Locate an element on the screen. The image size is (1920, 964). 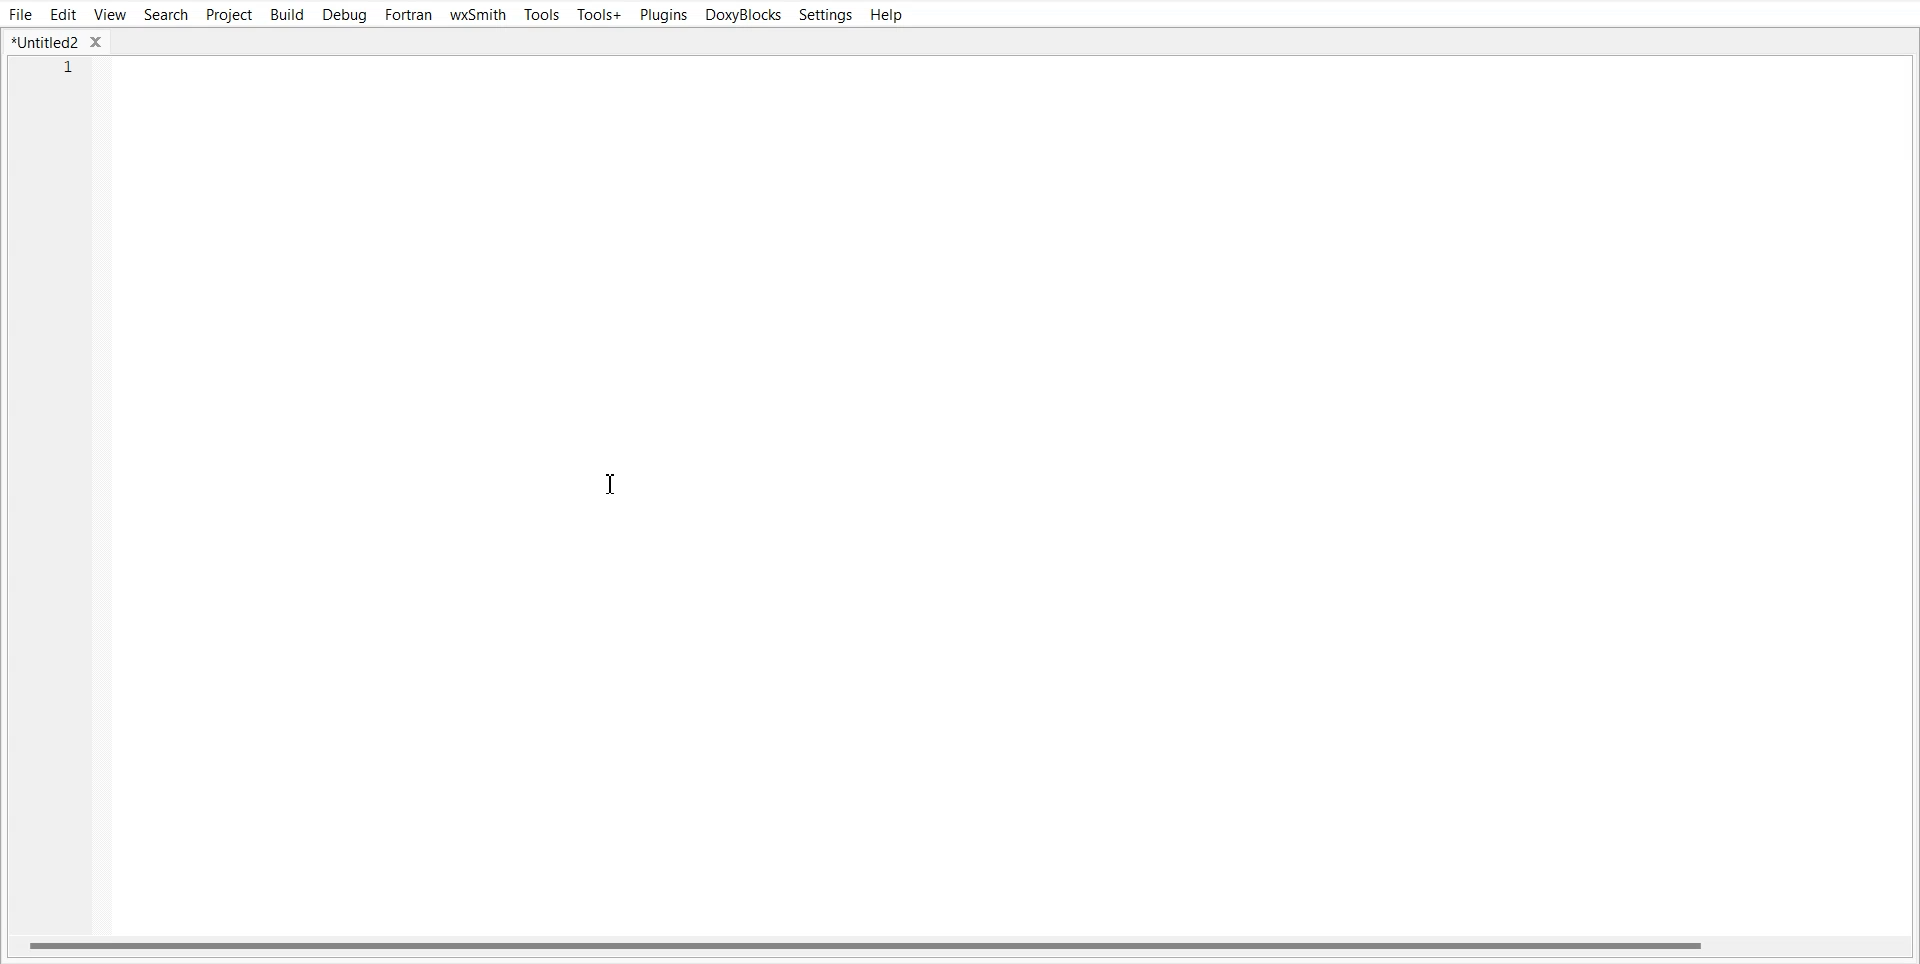
Fortran is located at coordinates (409, 14).